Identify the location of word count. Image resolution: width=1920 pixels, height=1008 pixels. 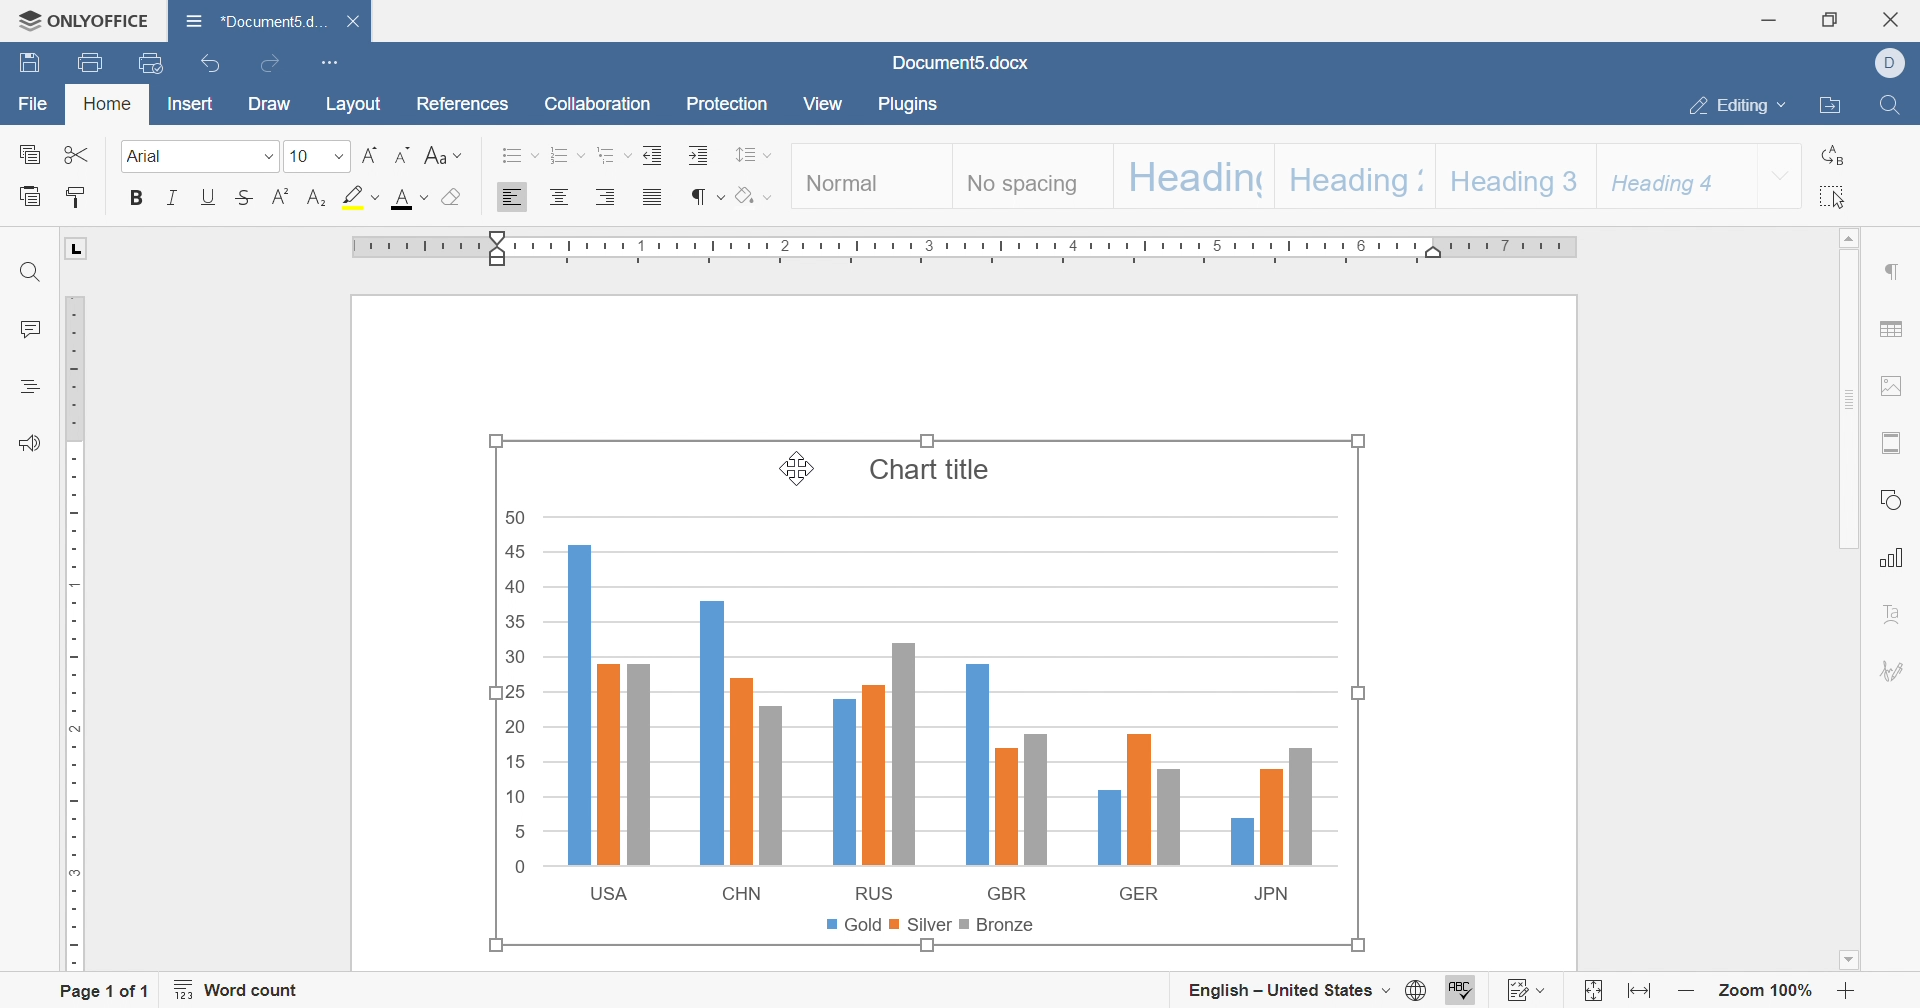
(239, 990).